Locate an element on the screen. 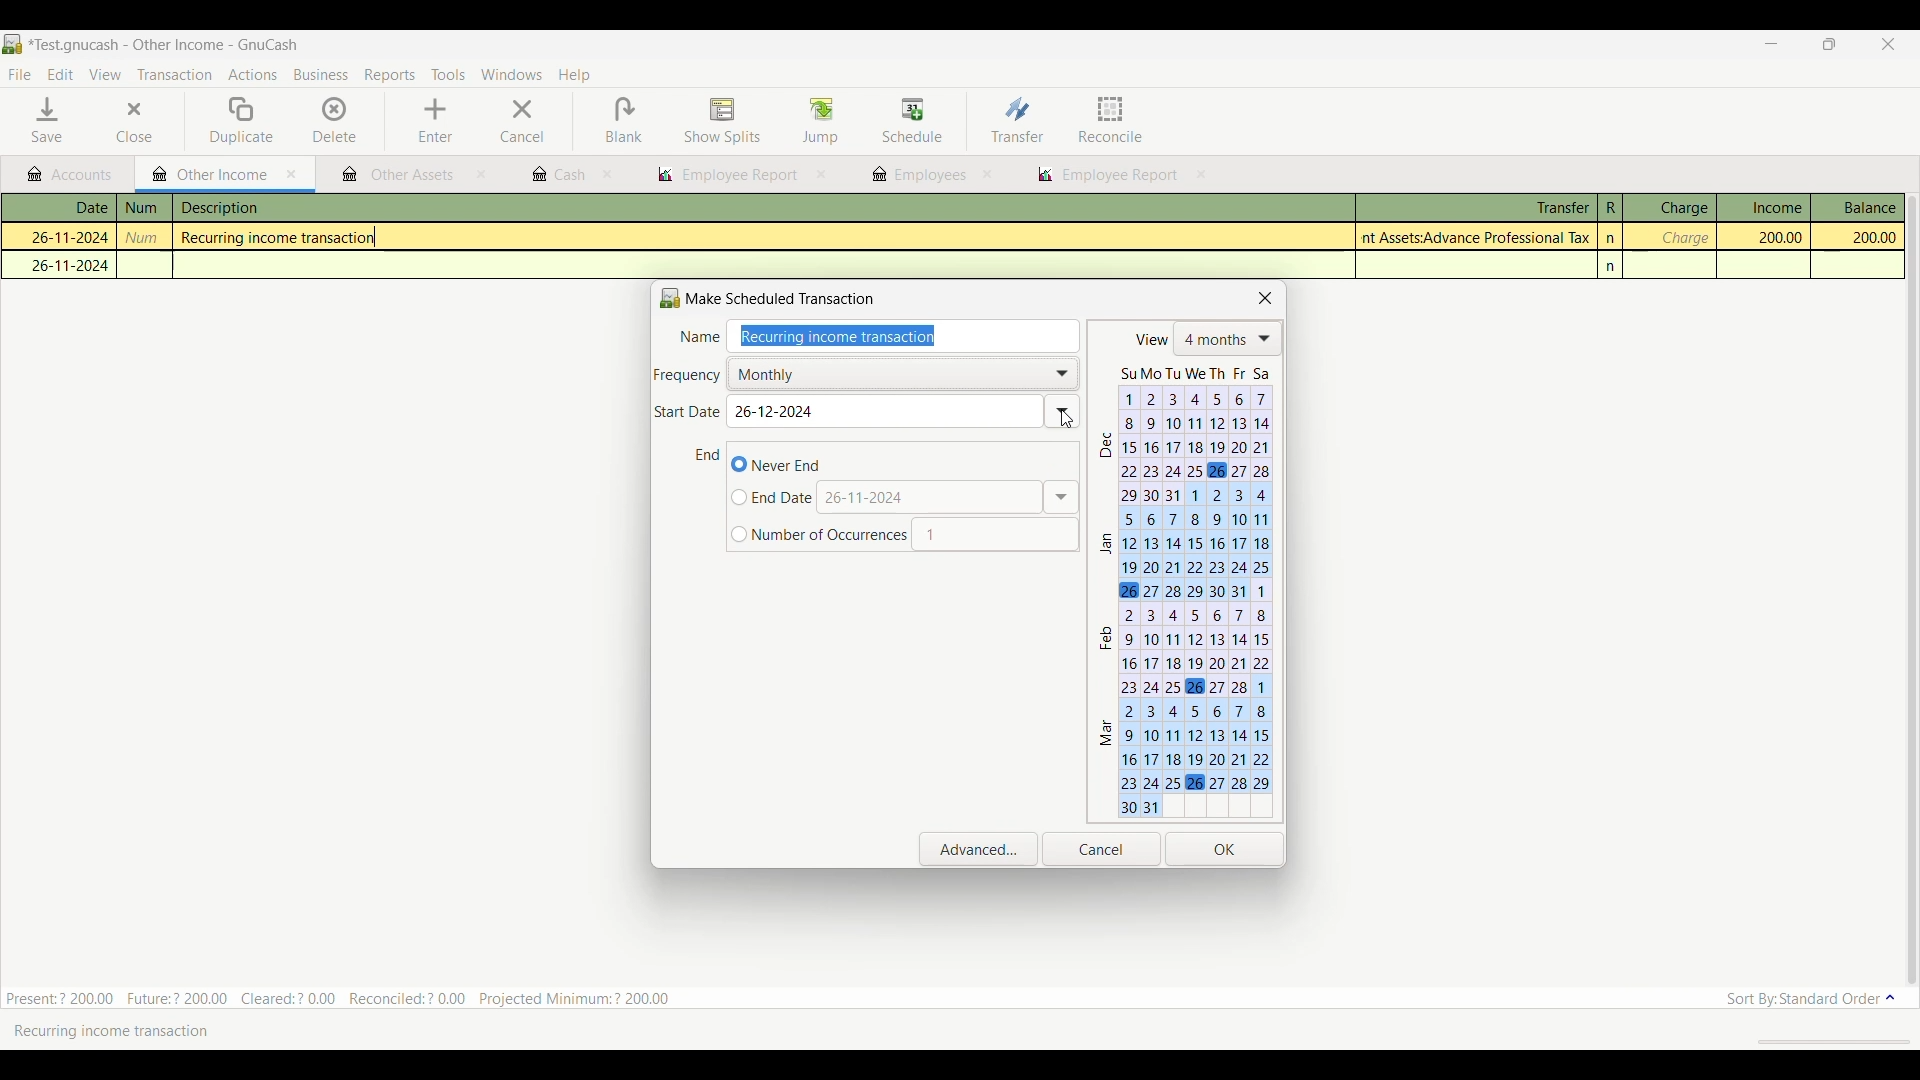 The image size is (1920, 1080). Cursor clicking on calendar dropdown for start date is located at coordinates (1065, 418).